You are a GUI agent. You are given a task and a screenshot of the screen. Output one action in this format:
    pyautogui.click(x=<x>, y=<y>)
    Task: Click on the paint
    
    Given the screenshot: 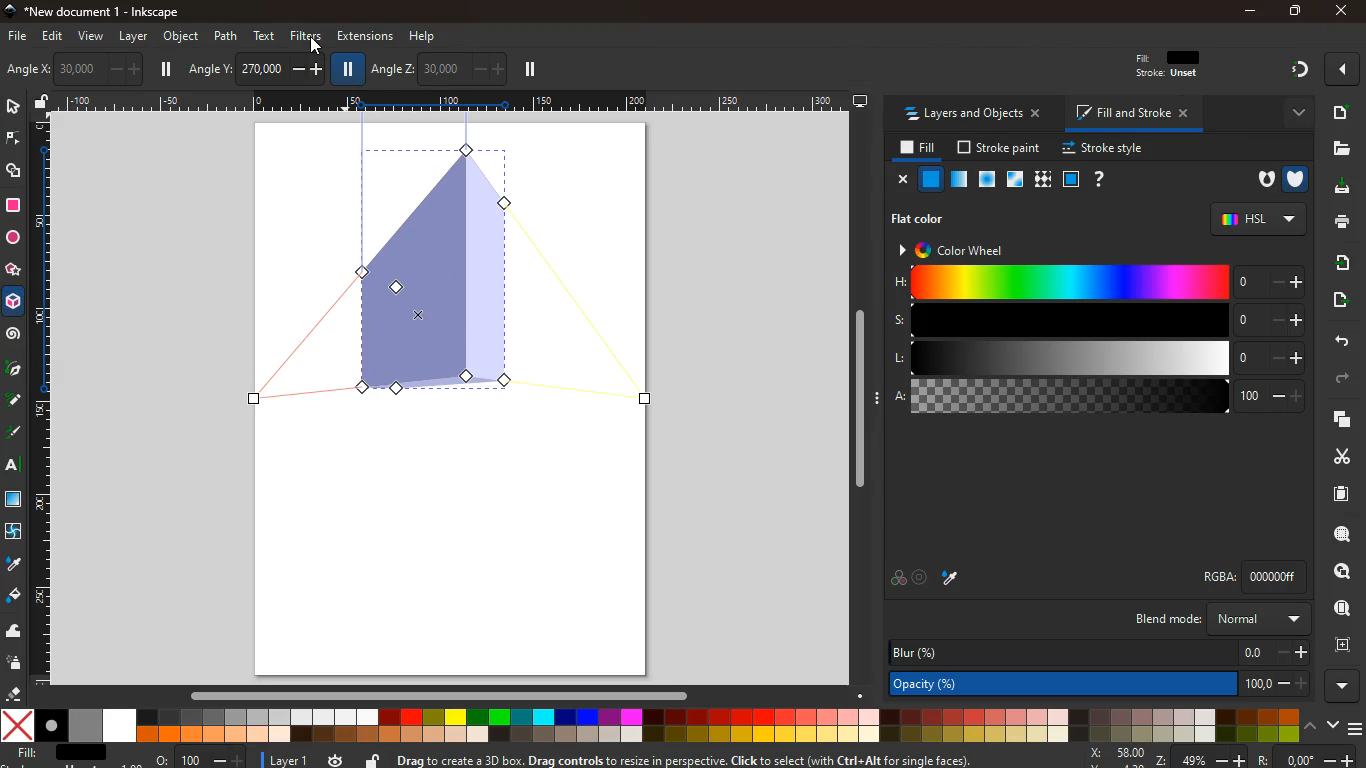 What is the action you would take?
    pyautogui.click(x=13, y=597)
    